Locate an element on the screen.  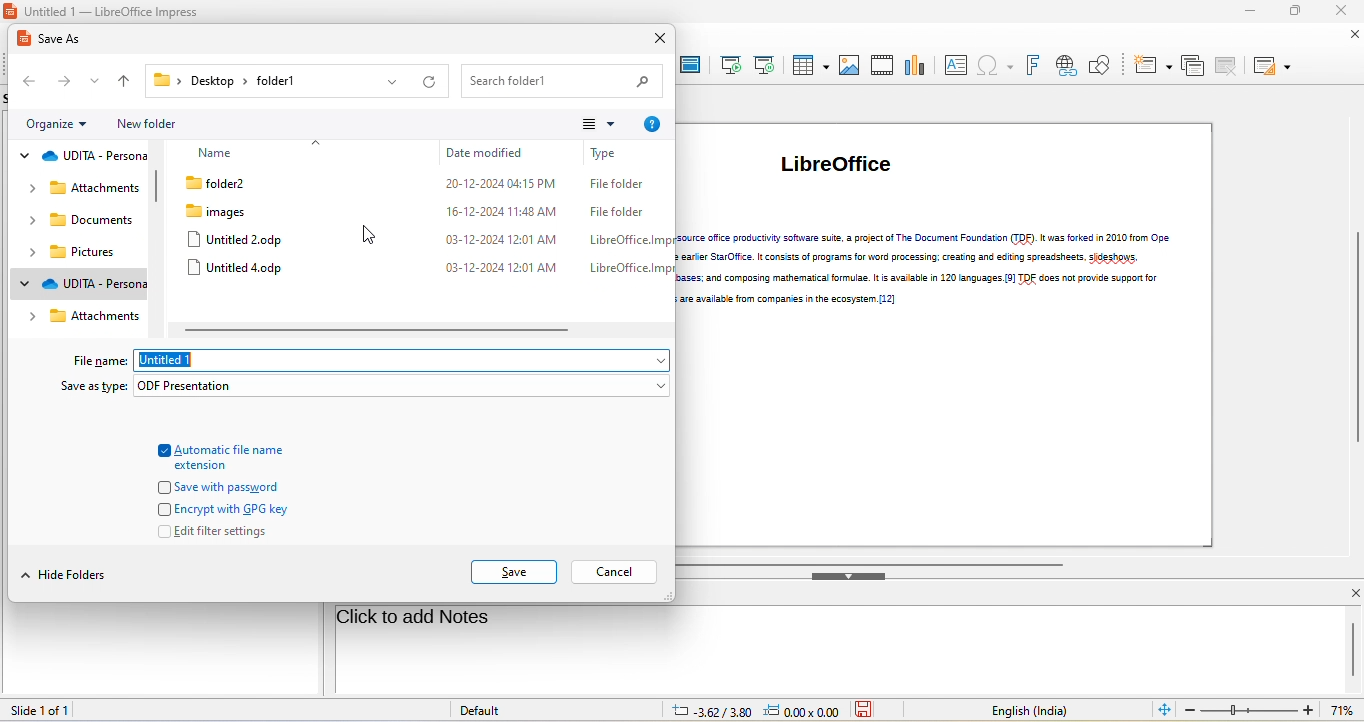
attachments is located at coordinates (83, 315).